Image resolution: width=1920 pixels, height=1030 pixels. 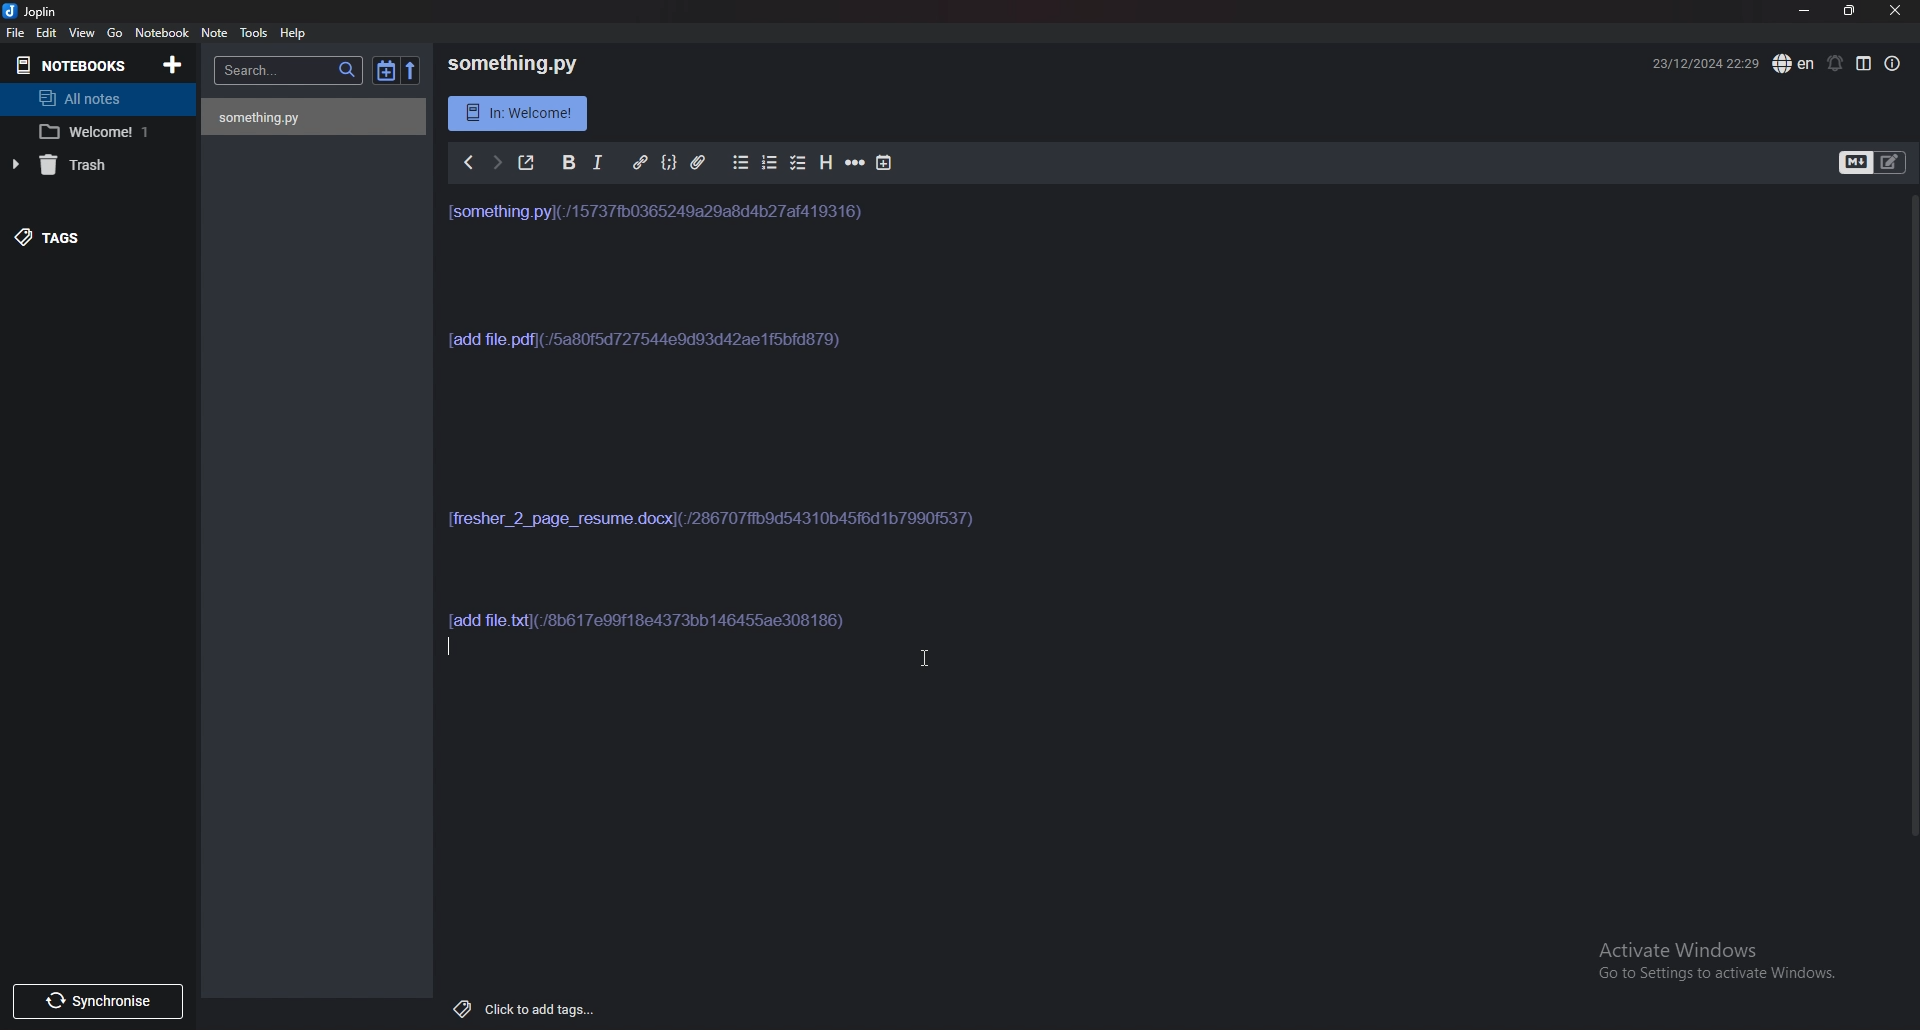 I want to click on Code, so click(x=670, y=165).